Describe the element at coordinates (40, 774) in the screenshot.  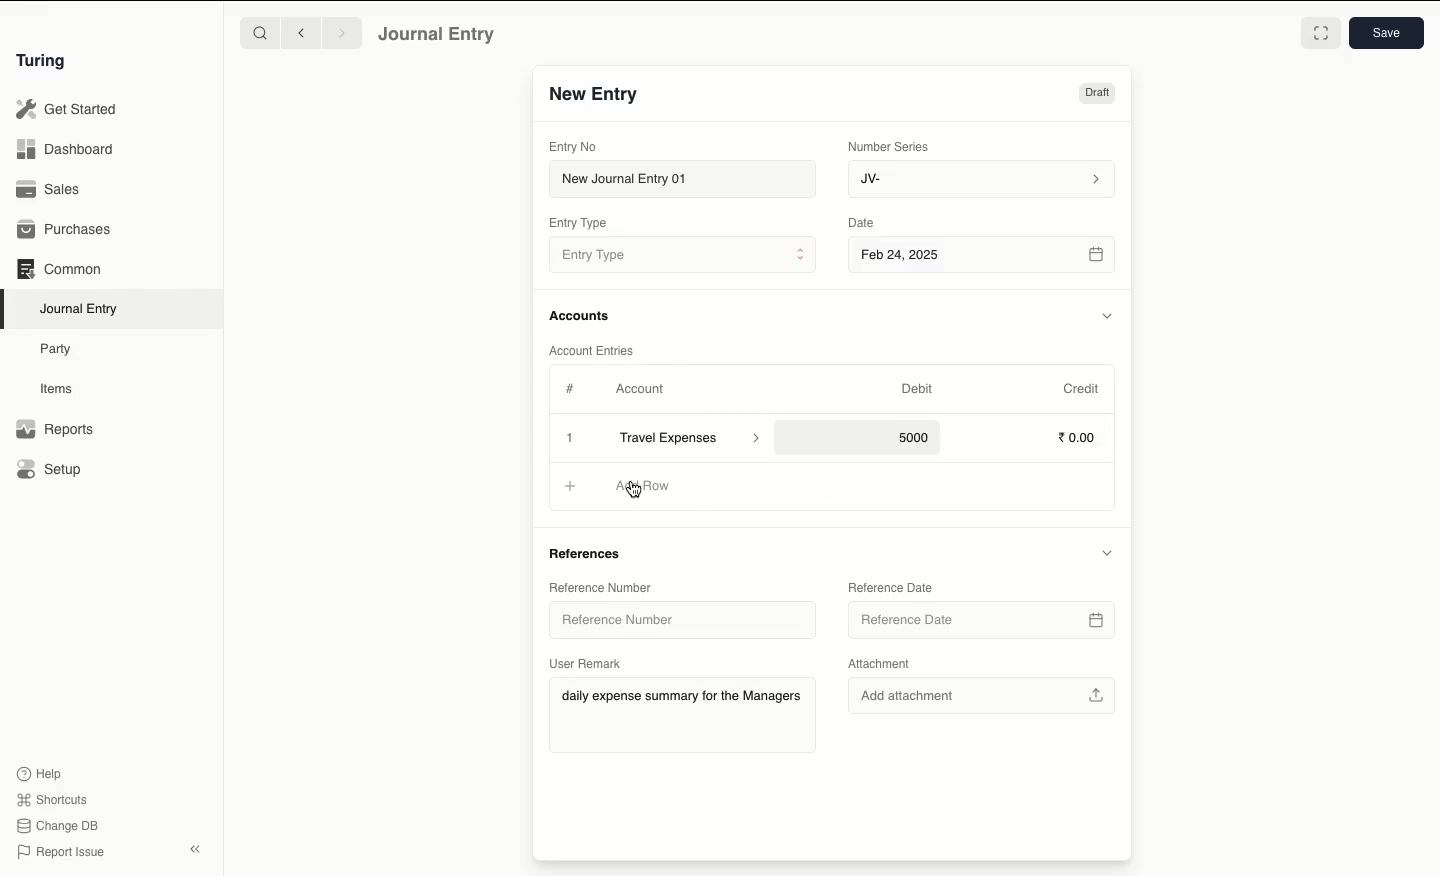
I see `Help` at that location.